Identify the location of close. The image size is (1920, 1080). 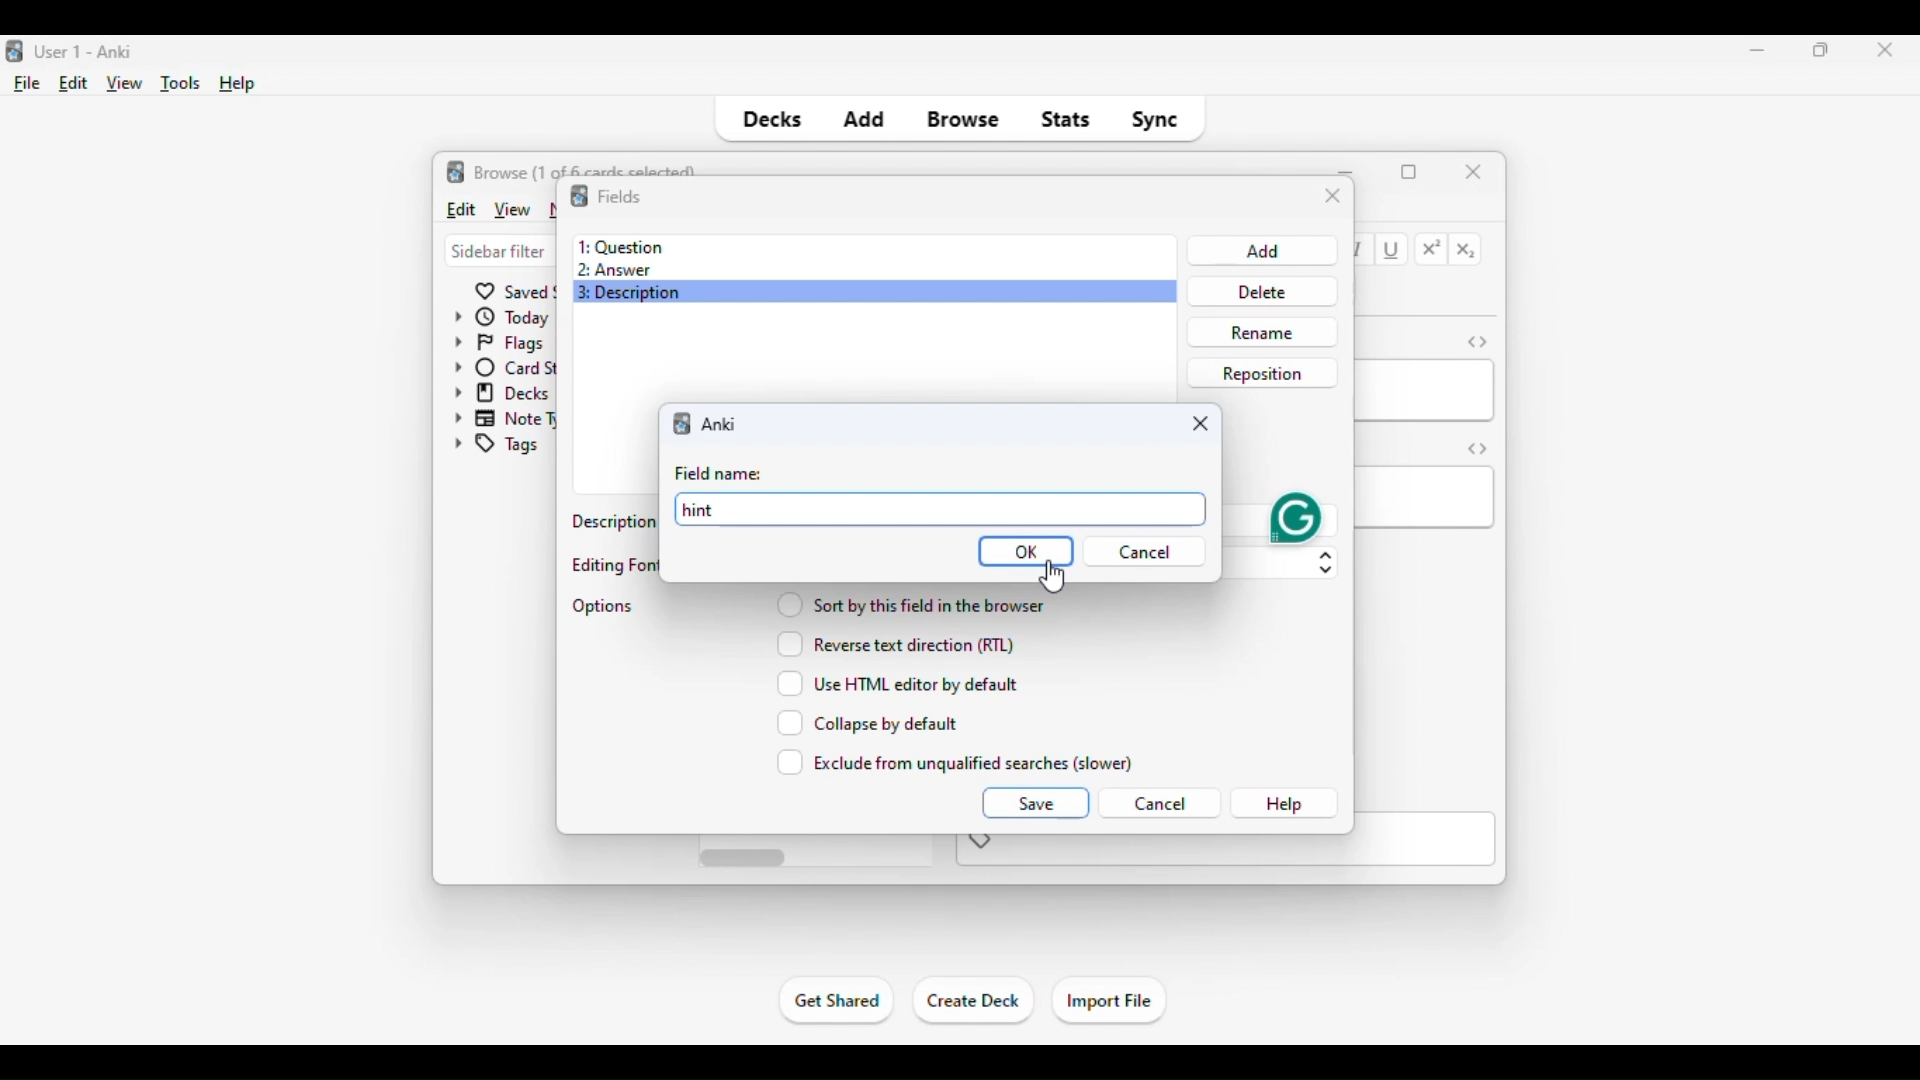
(1333, 197).